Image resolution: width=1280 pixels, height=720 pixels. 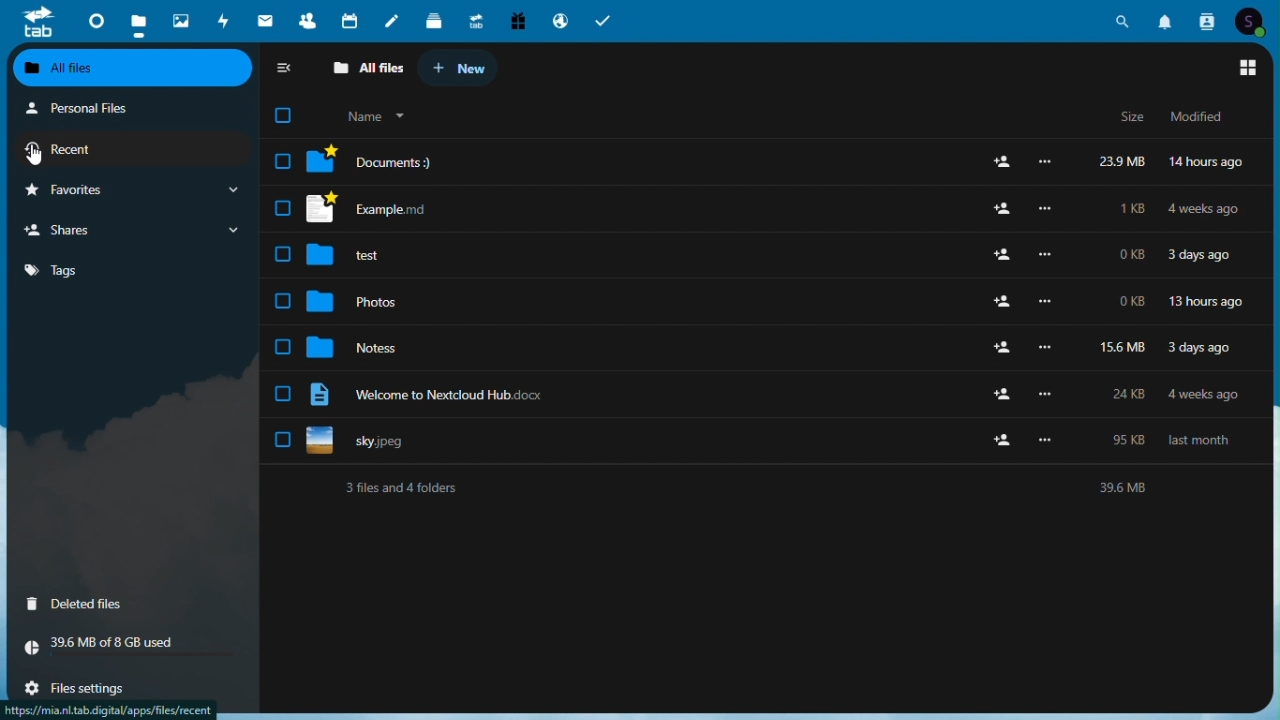 What do you see at coordinates (120, 153) in the screenshot?
I see `recent` at bounding box center [120, 153].